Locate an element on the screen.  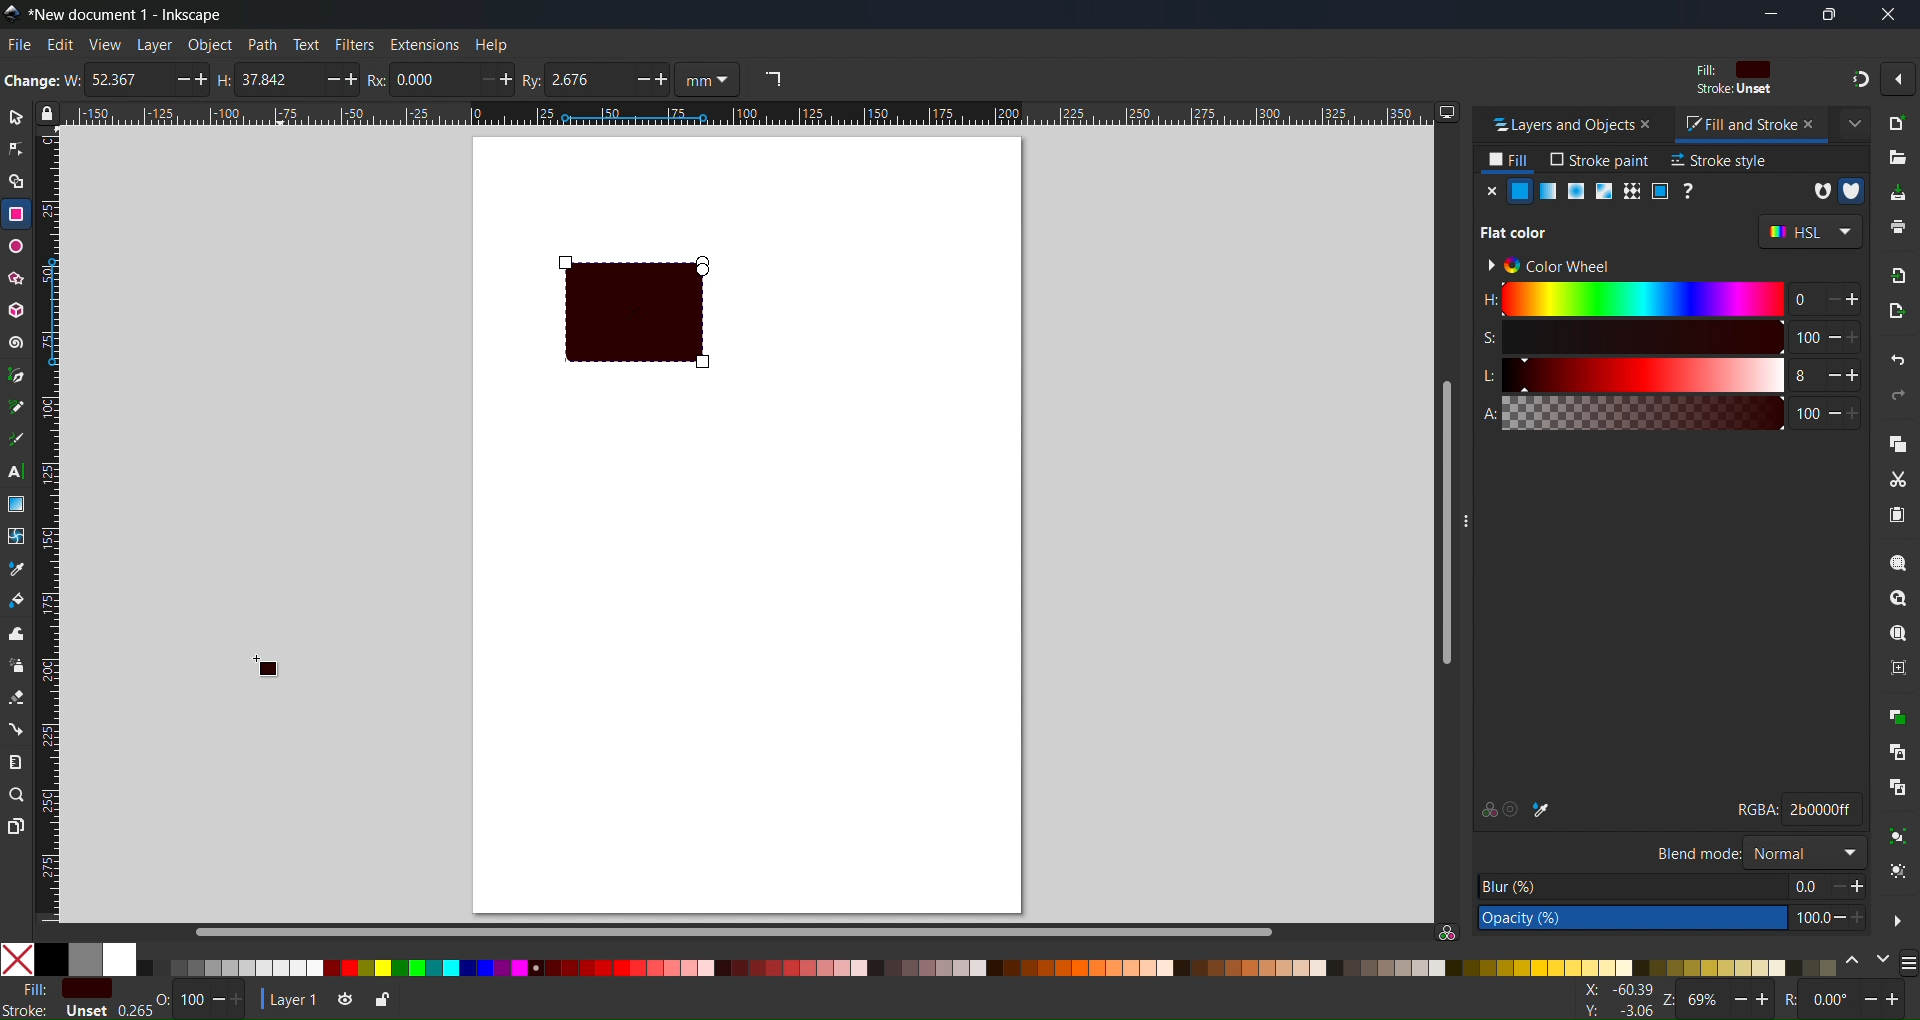
Maximize opacity is located at coordinates (245, 1000).